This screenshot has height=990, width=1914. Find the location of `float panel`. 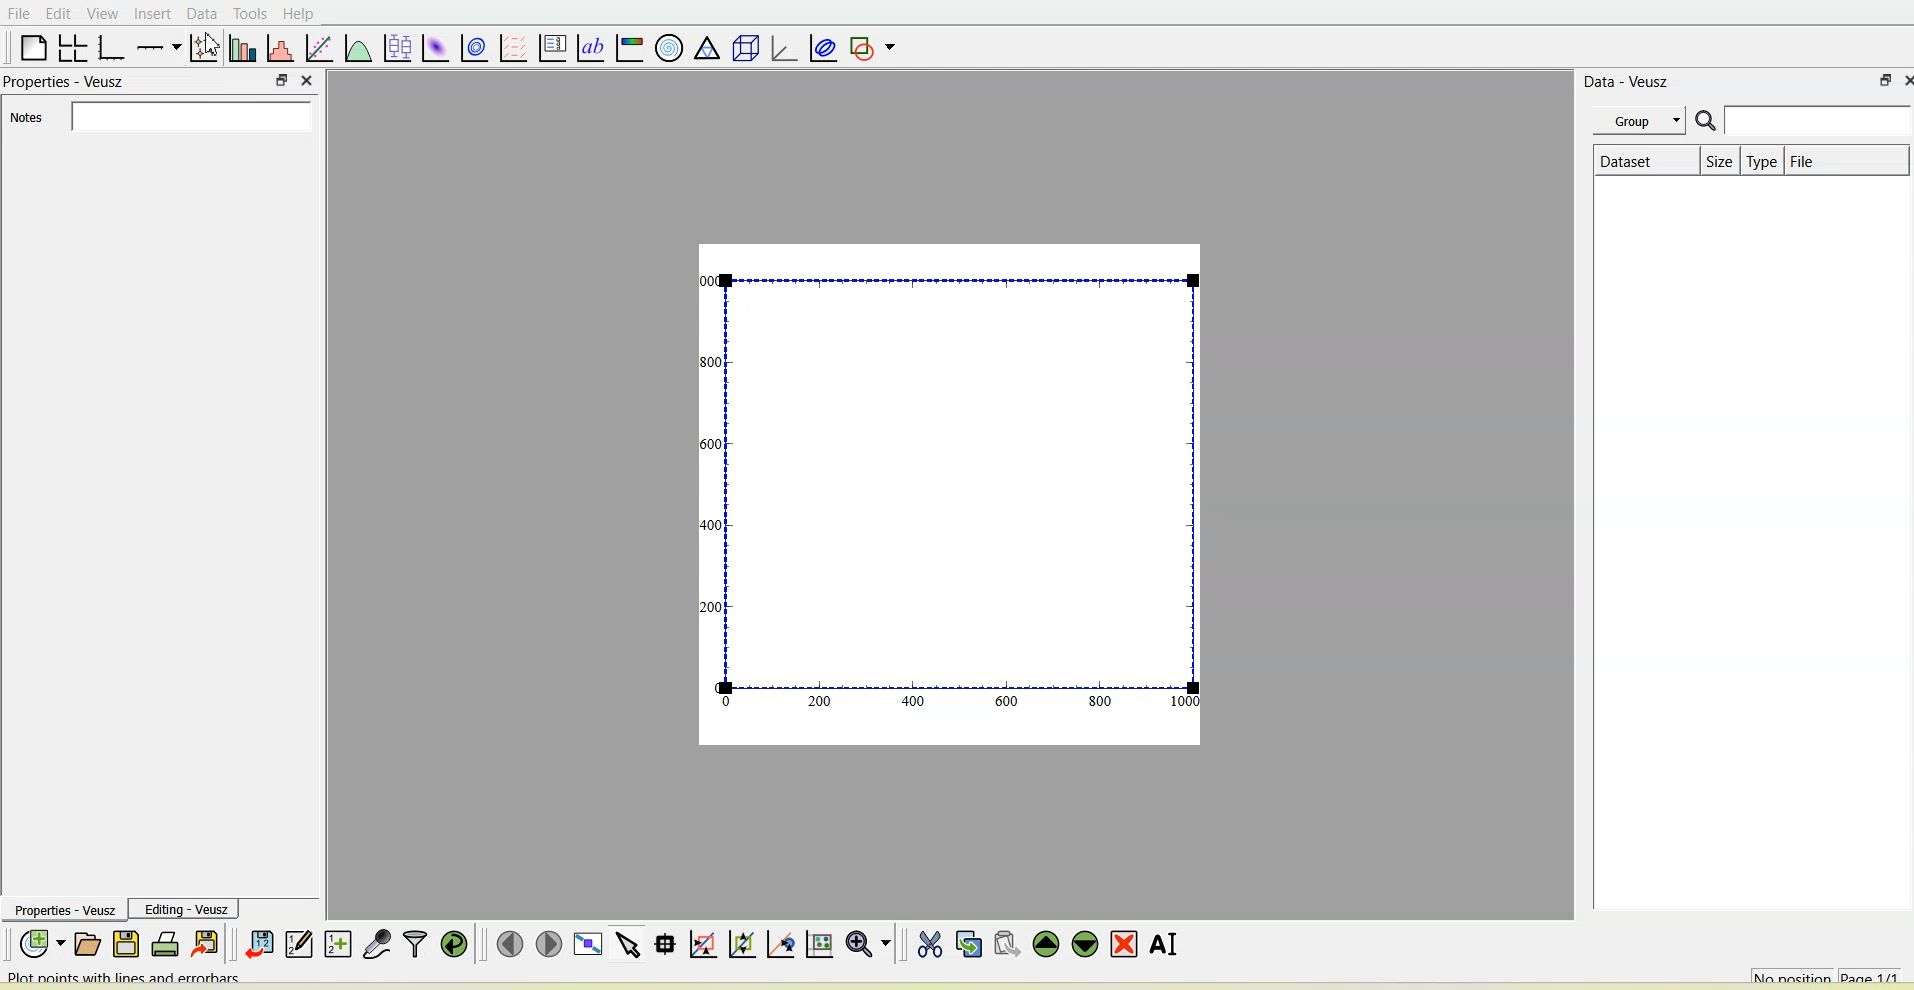

float panel is located at coordinates (281, 81).